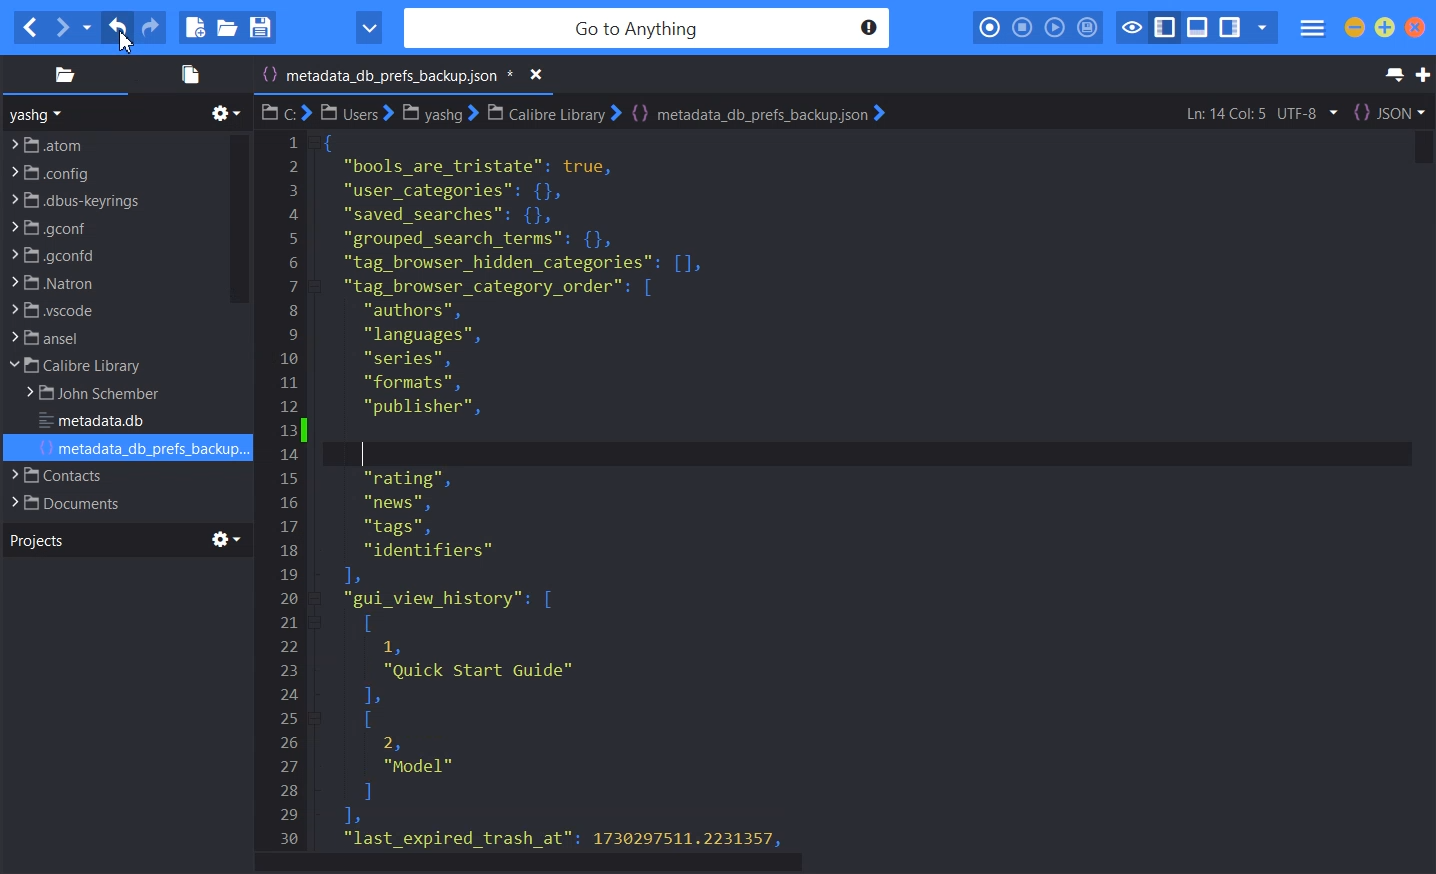 This screenshot has height=874, width=1436. Describe the element at coordinates (61, 28) in the screenshot. I see `Go Forward one location` at that location.